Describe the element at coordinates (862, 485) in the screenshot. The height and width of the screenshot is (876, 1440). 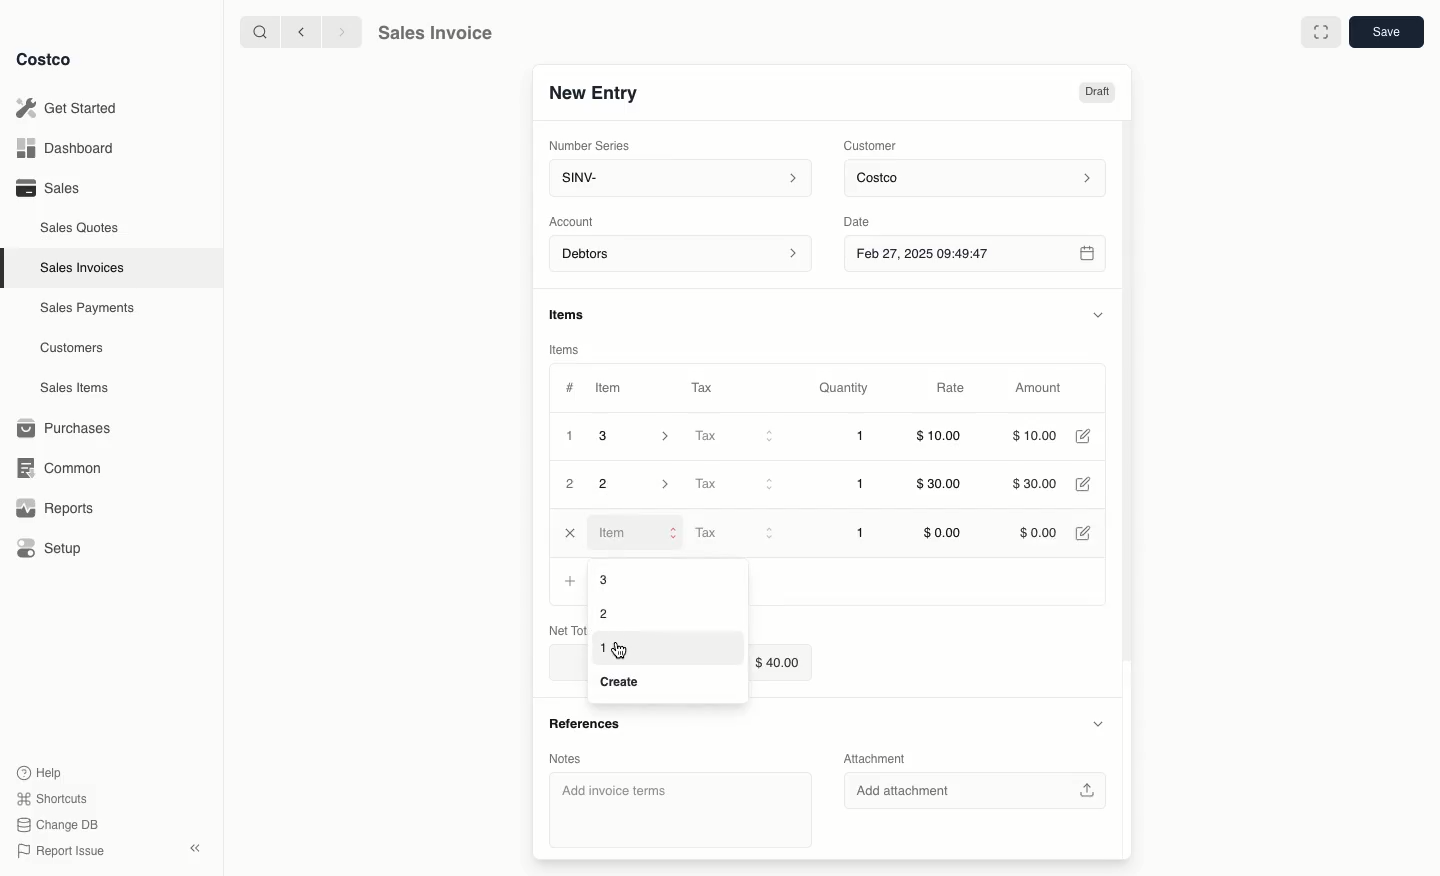
I see `1` at that location.